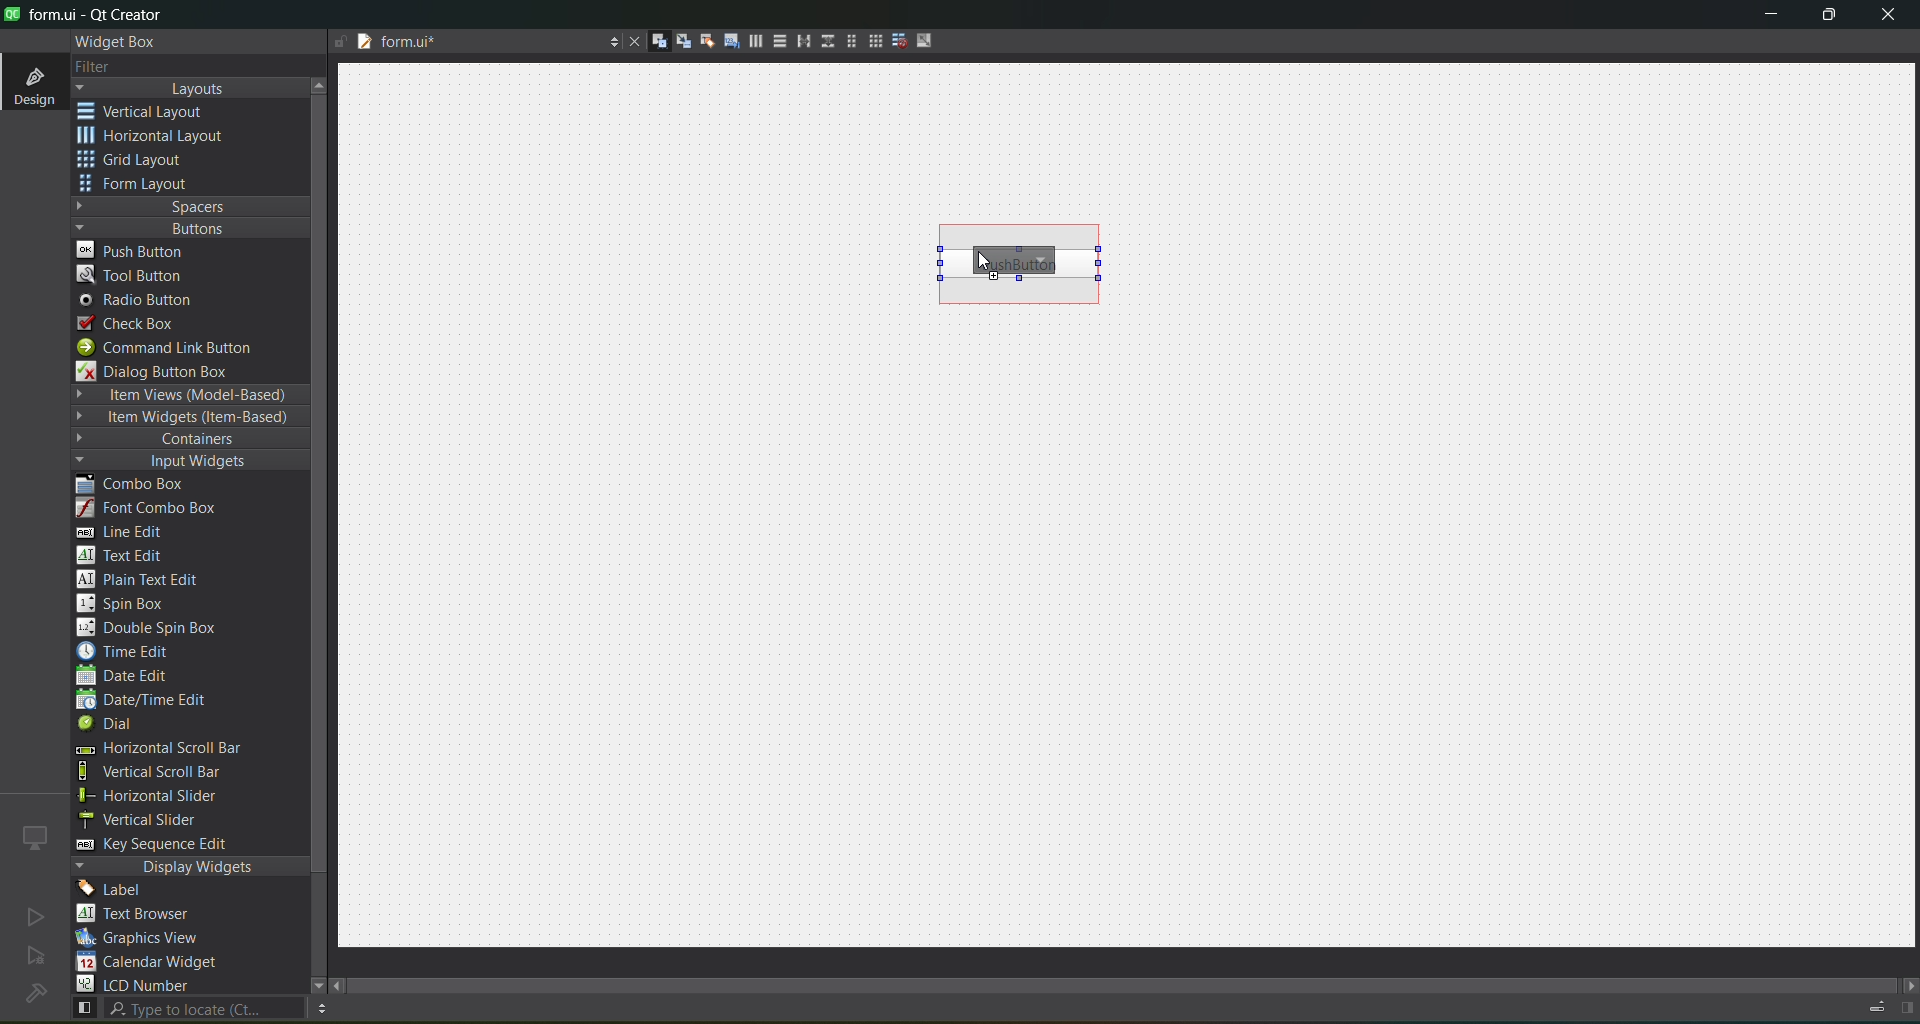  What do you see at coordinates (630, 43) in the screenshot?
I see `close document` at bounding box center [630, 43].